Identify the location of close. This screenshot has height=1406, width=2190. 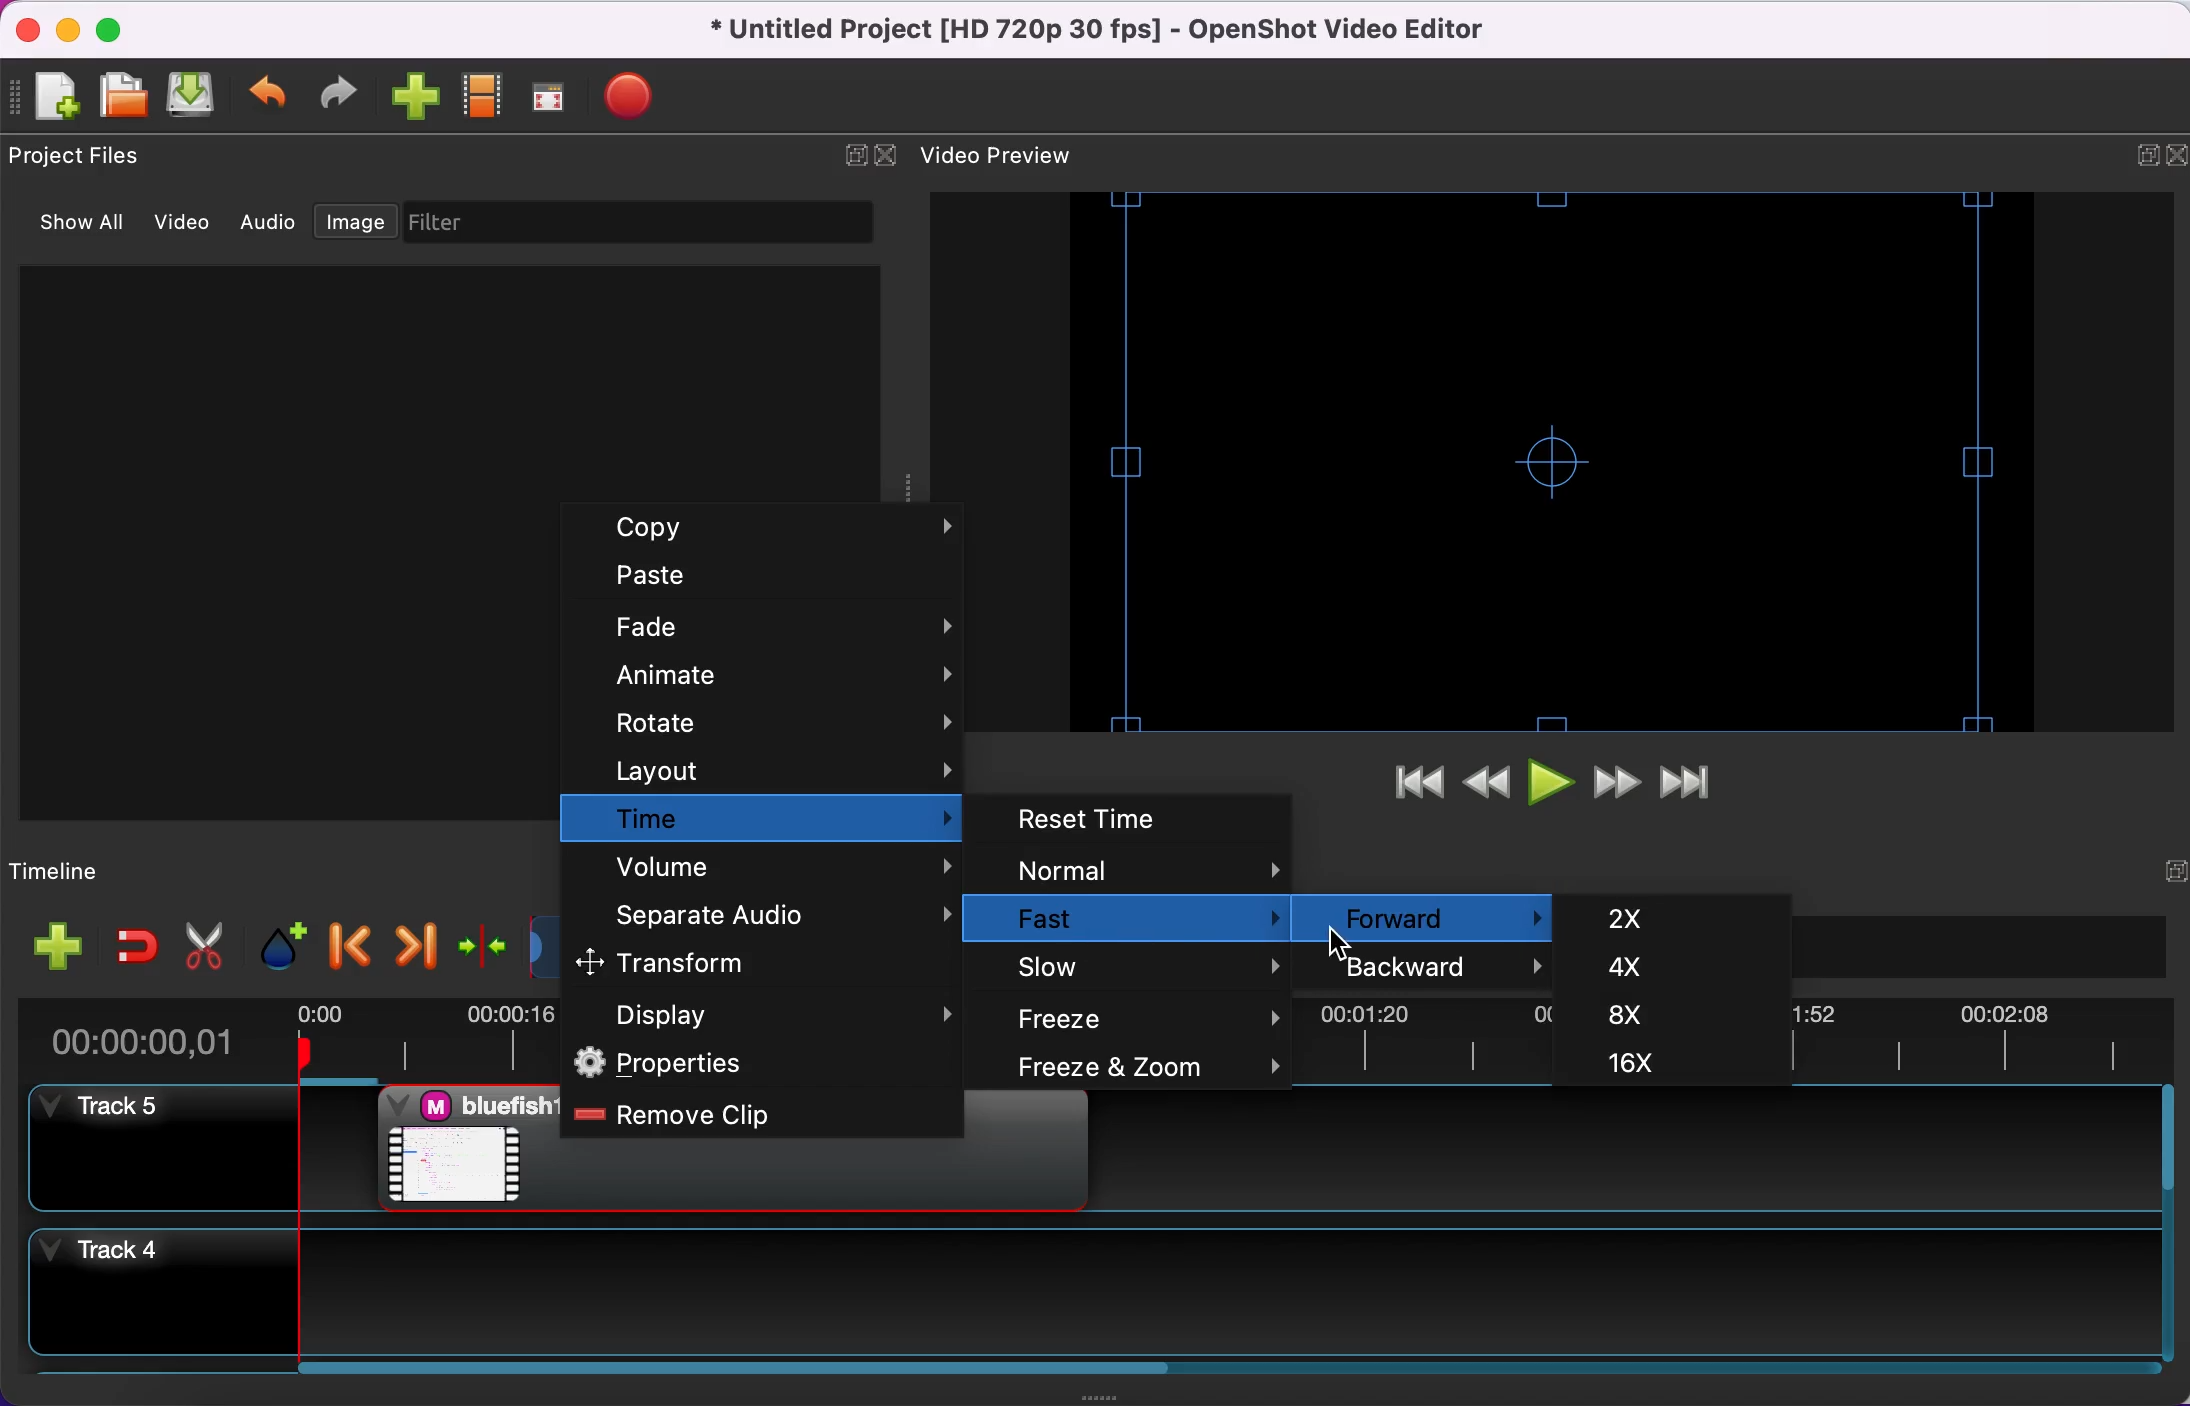
(29, 29).